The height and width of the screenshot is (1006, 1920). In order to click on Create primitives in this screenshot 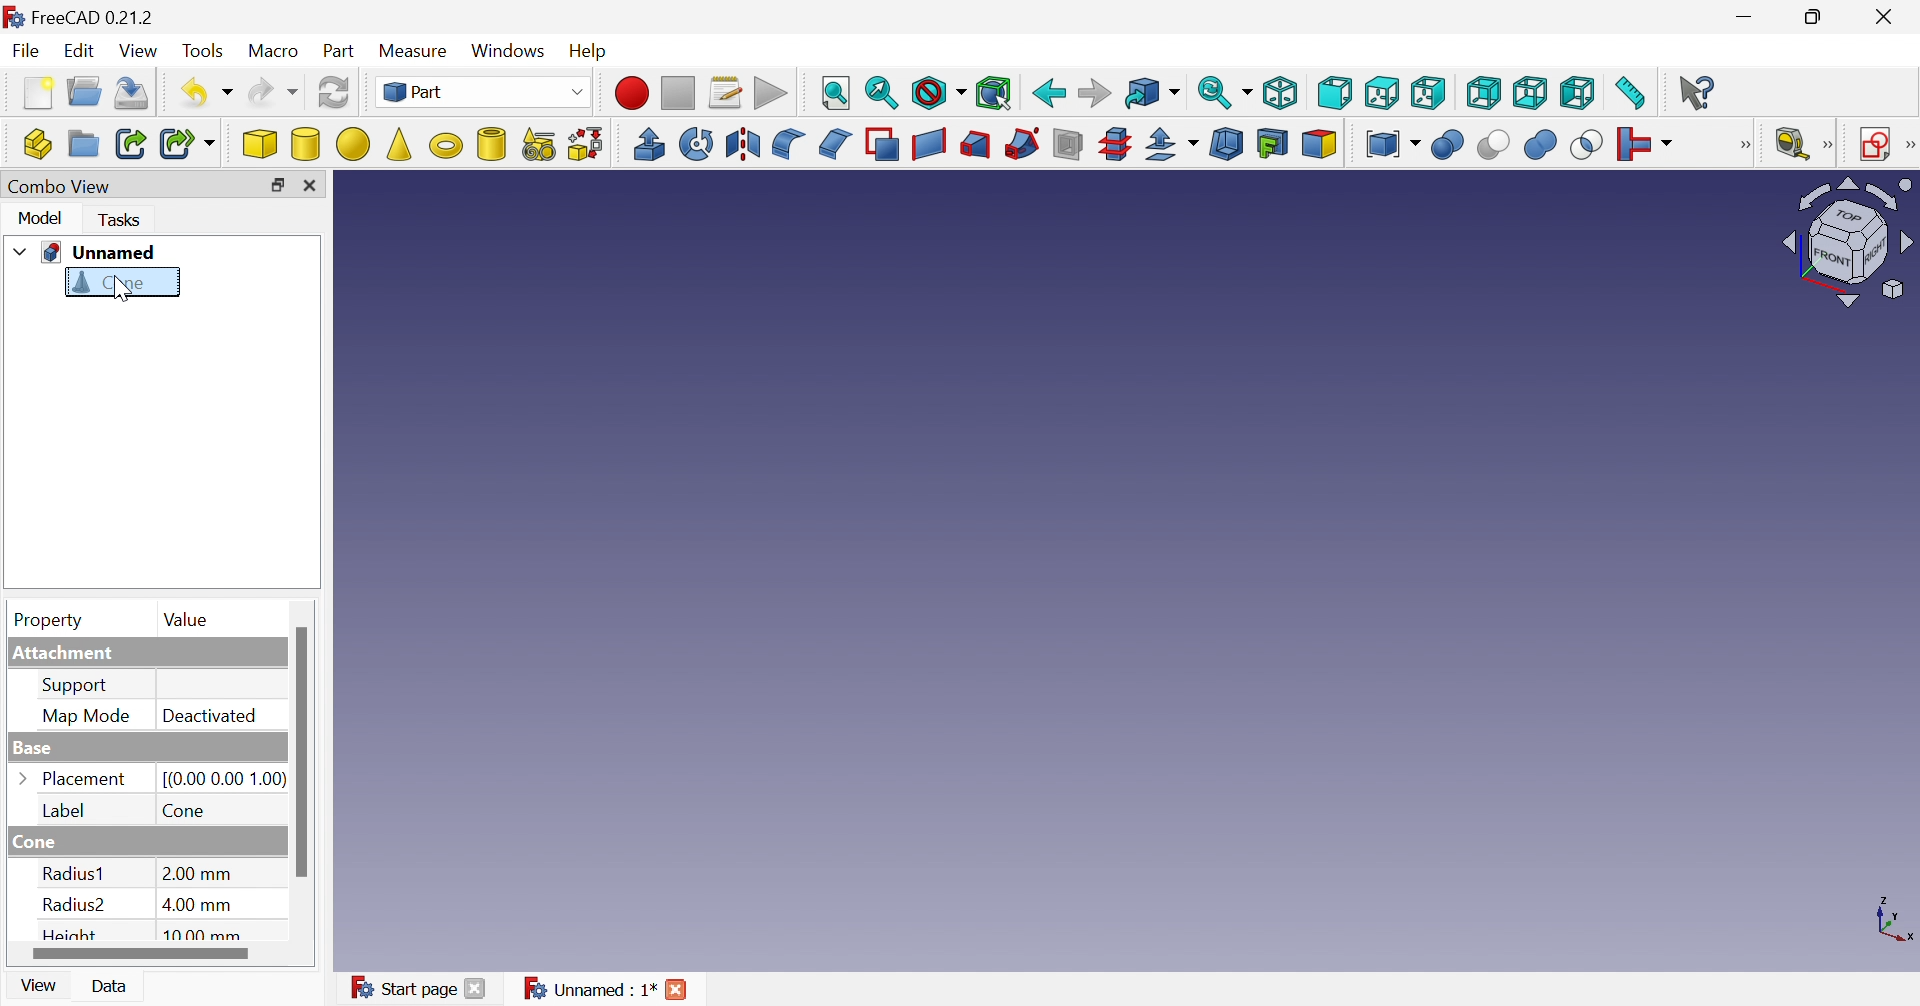, I will do `click(536, 144)`.